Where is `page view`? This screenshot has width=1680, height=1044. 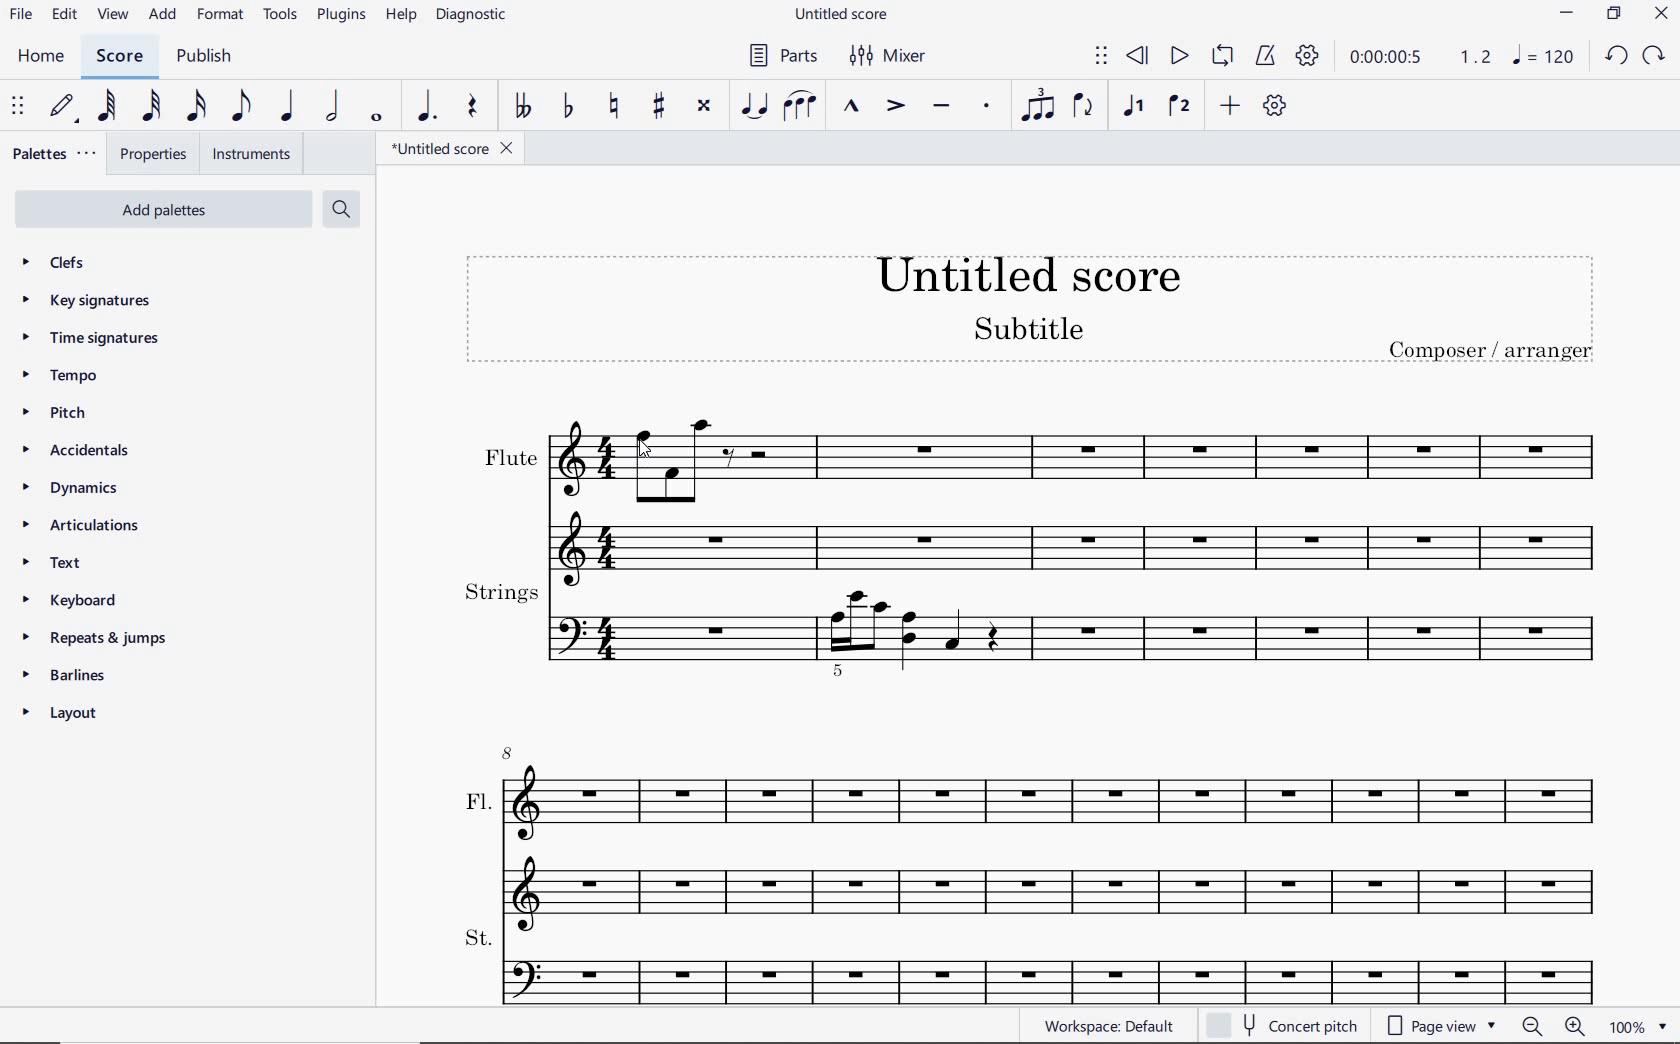 page view is located at coordinates (1440, 1026).